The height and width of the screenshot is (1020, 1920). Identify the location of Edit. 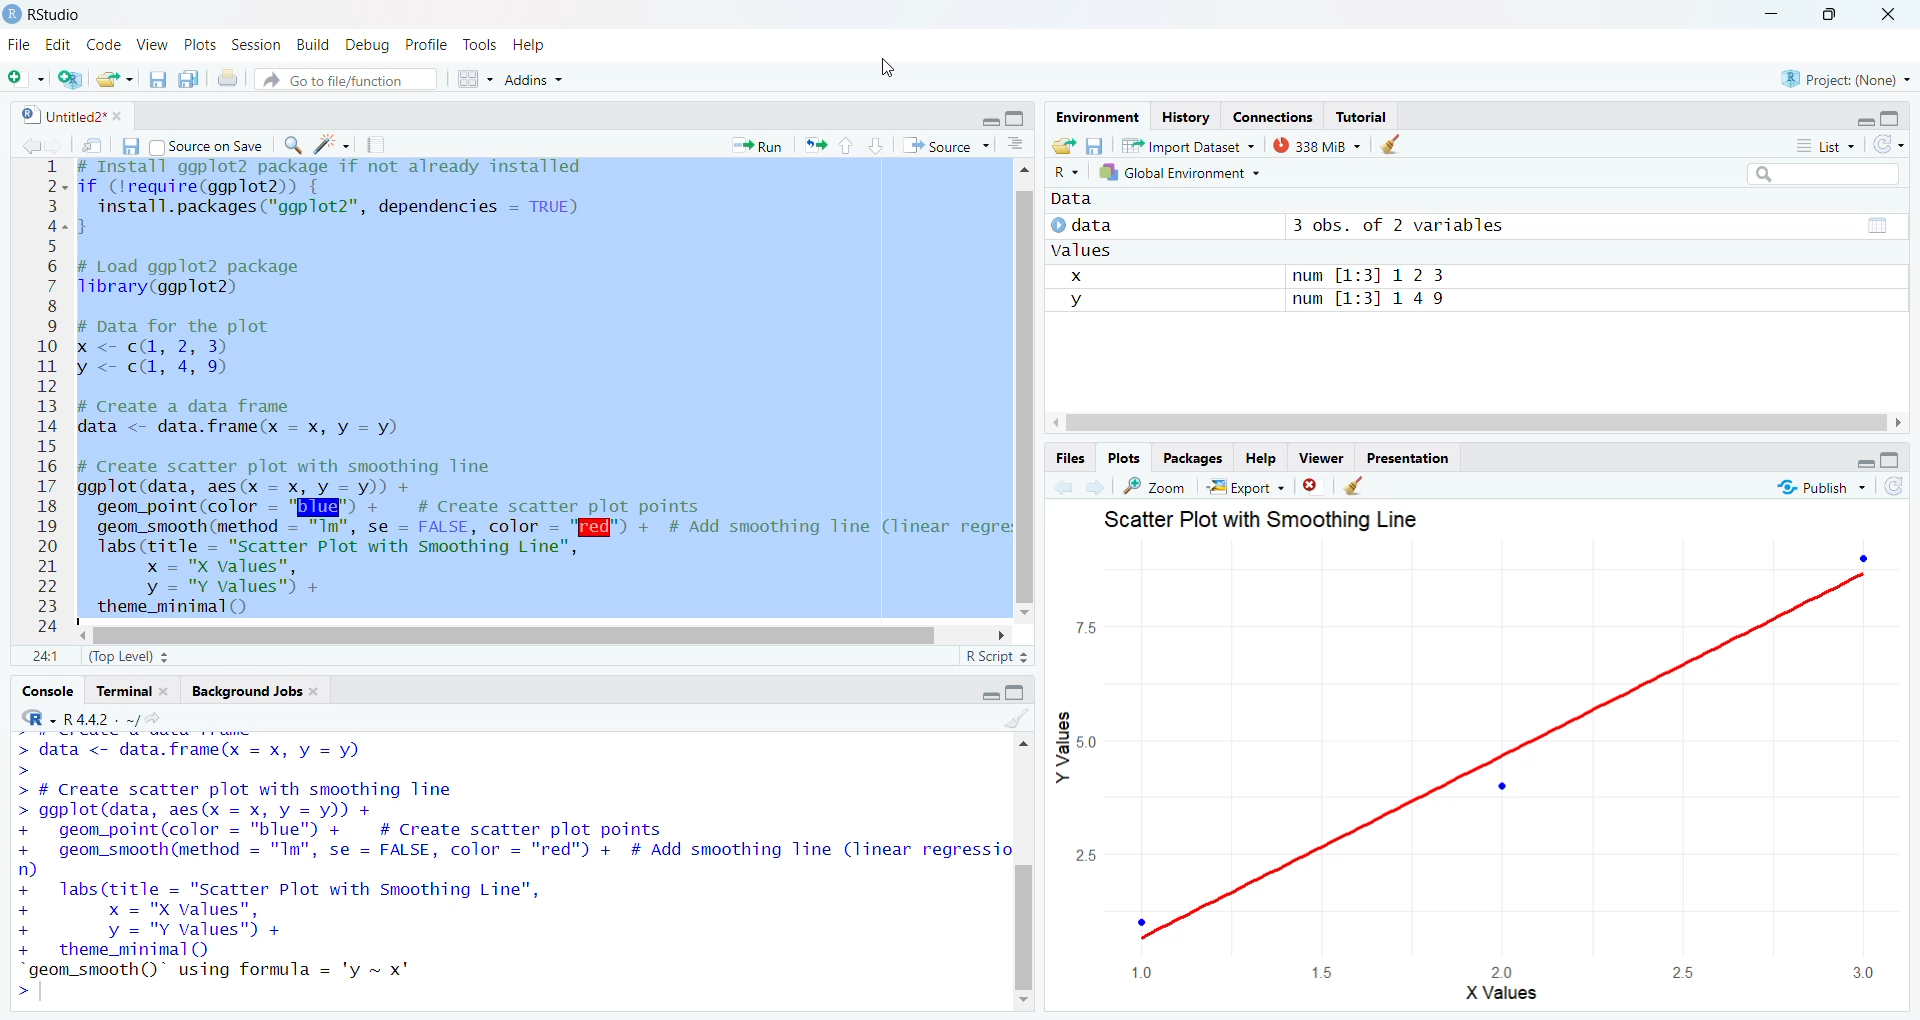
(57, 46).